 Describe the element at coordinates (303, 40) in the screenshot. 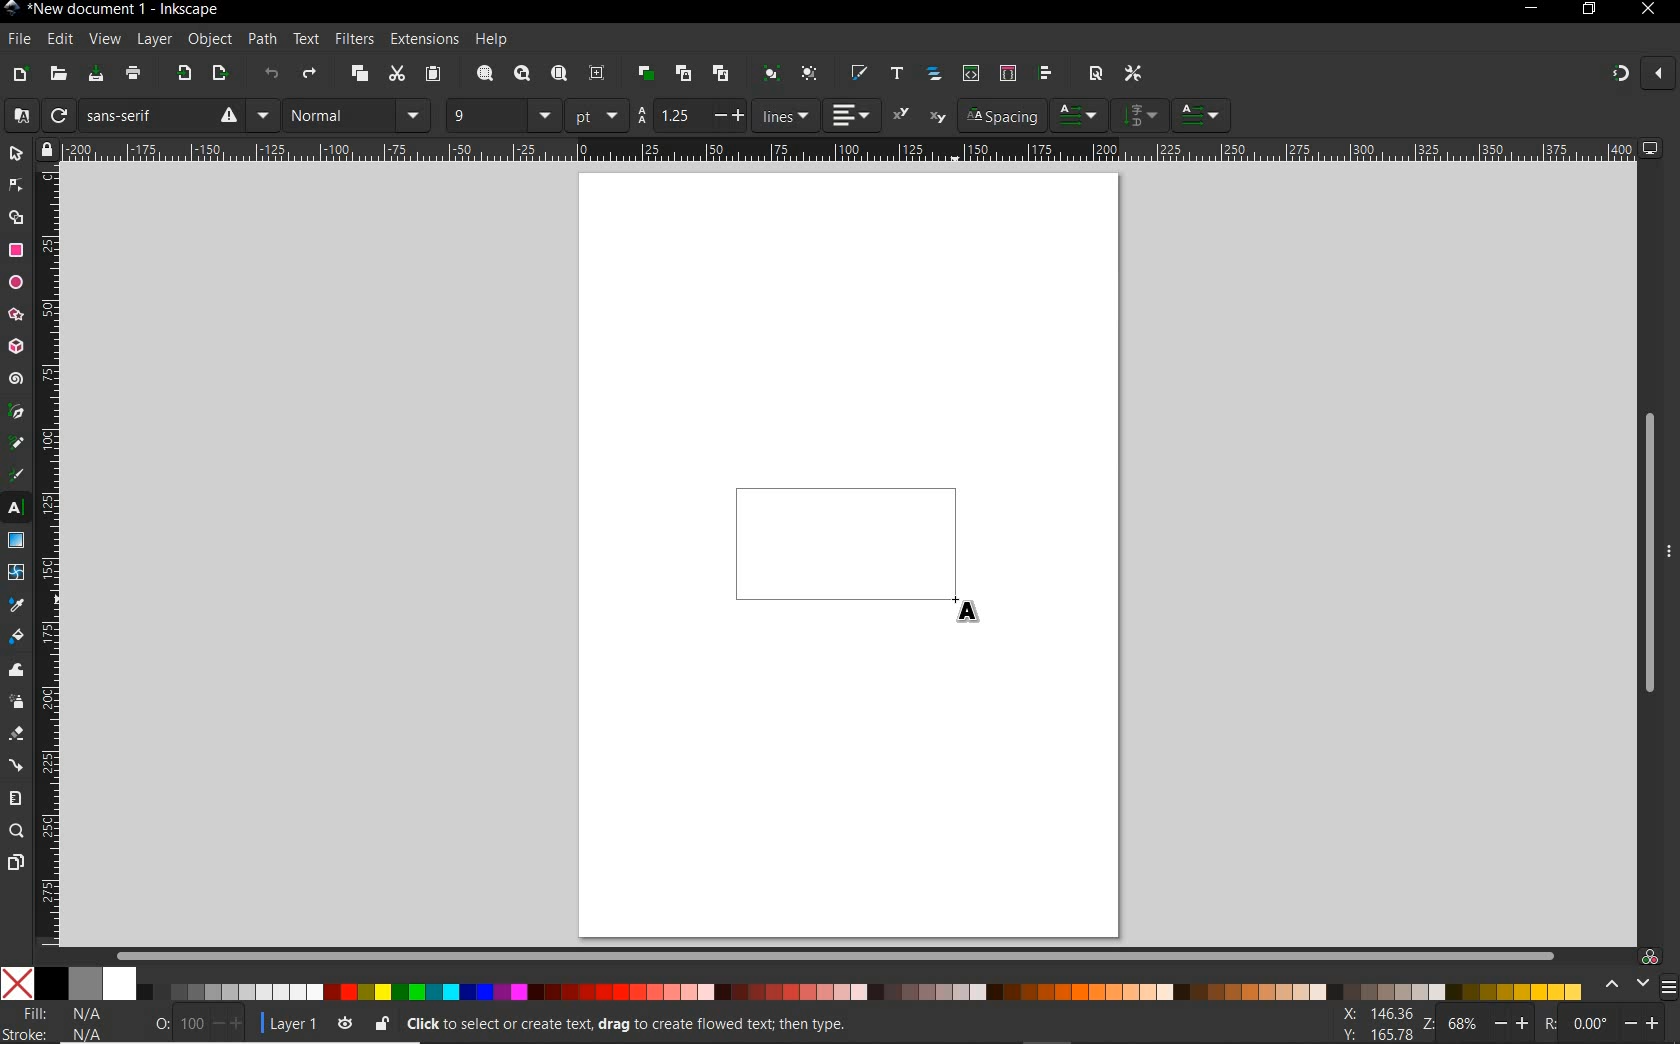

I see `text` at that location.